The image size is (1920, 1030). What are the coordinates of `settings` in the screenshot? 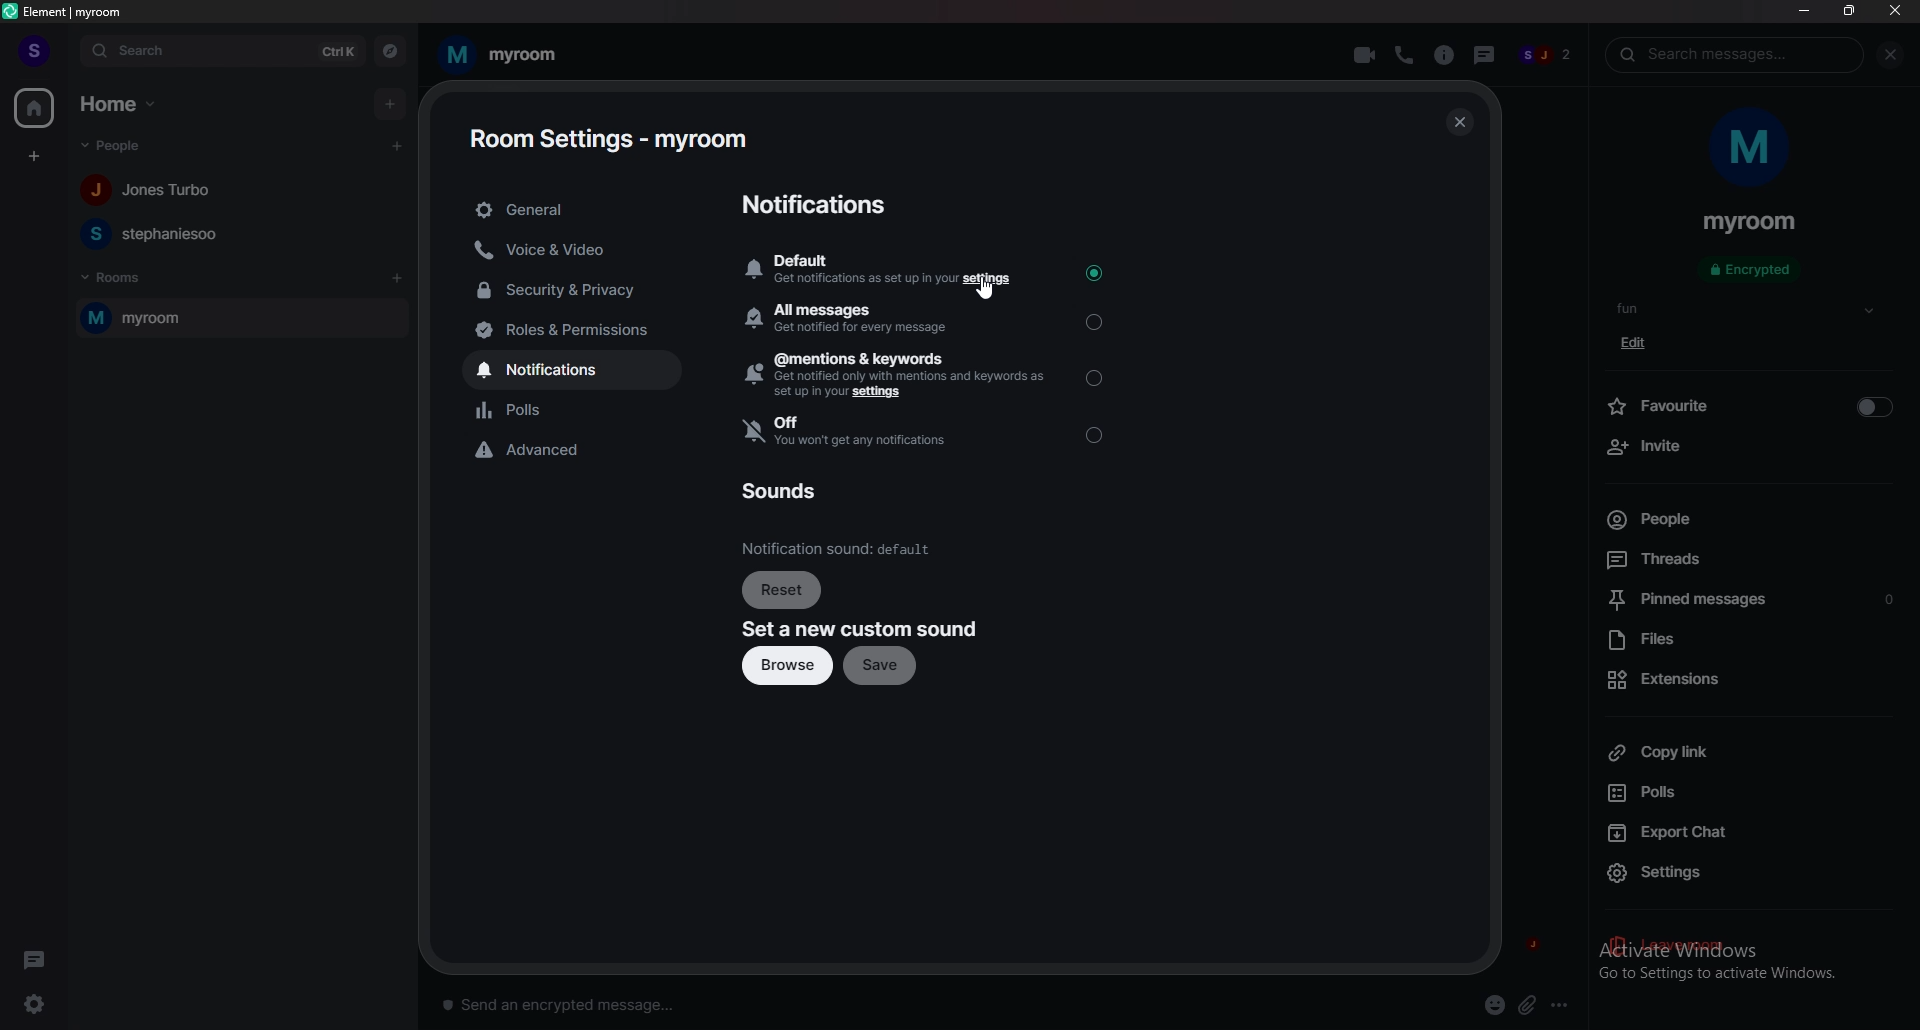 It's located at (1753, 874).